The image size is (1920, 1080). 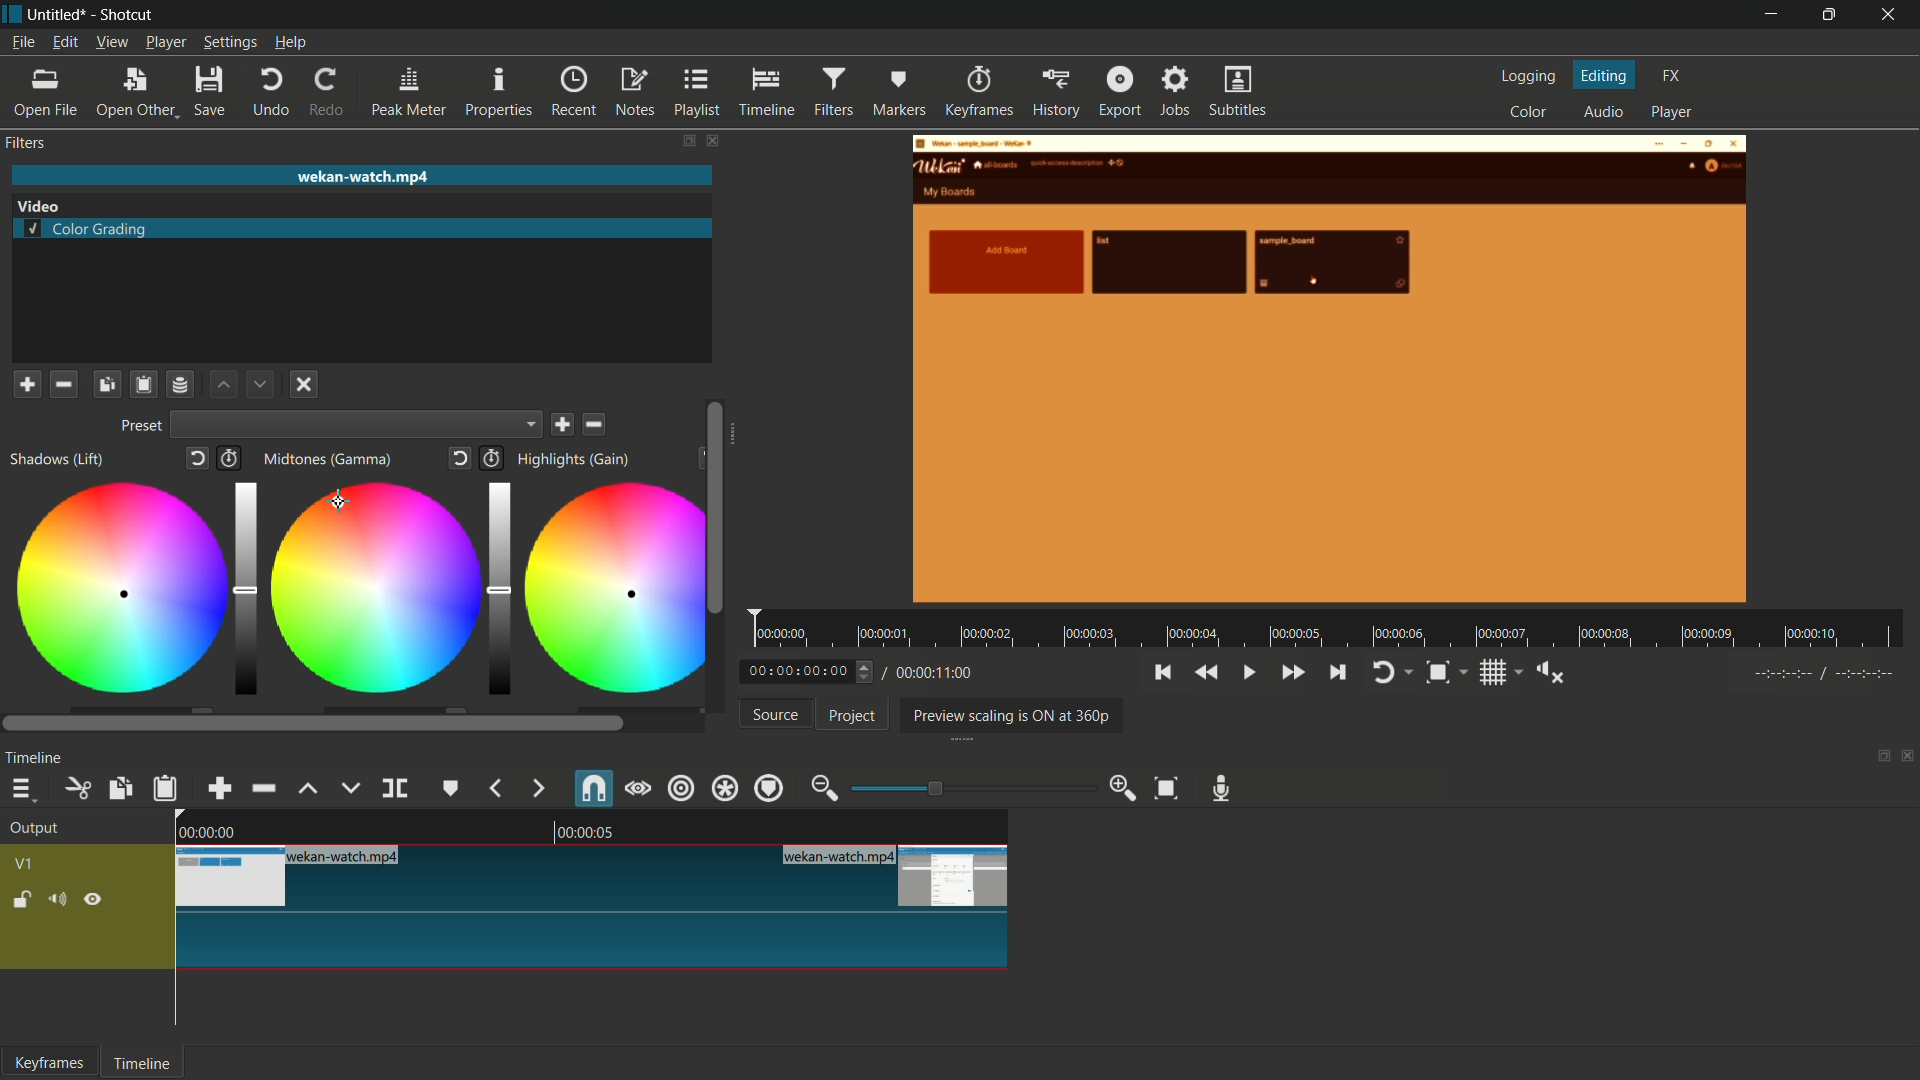 What do you see at coordinates (688, 141) in the screenshot?
I see `change layout` at bounding box center [688, 141].